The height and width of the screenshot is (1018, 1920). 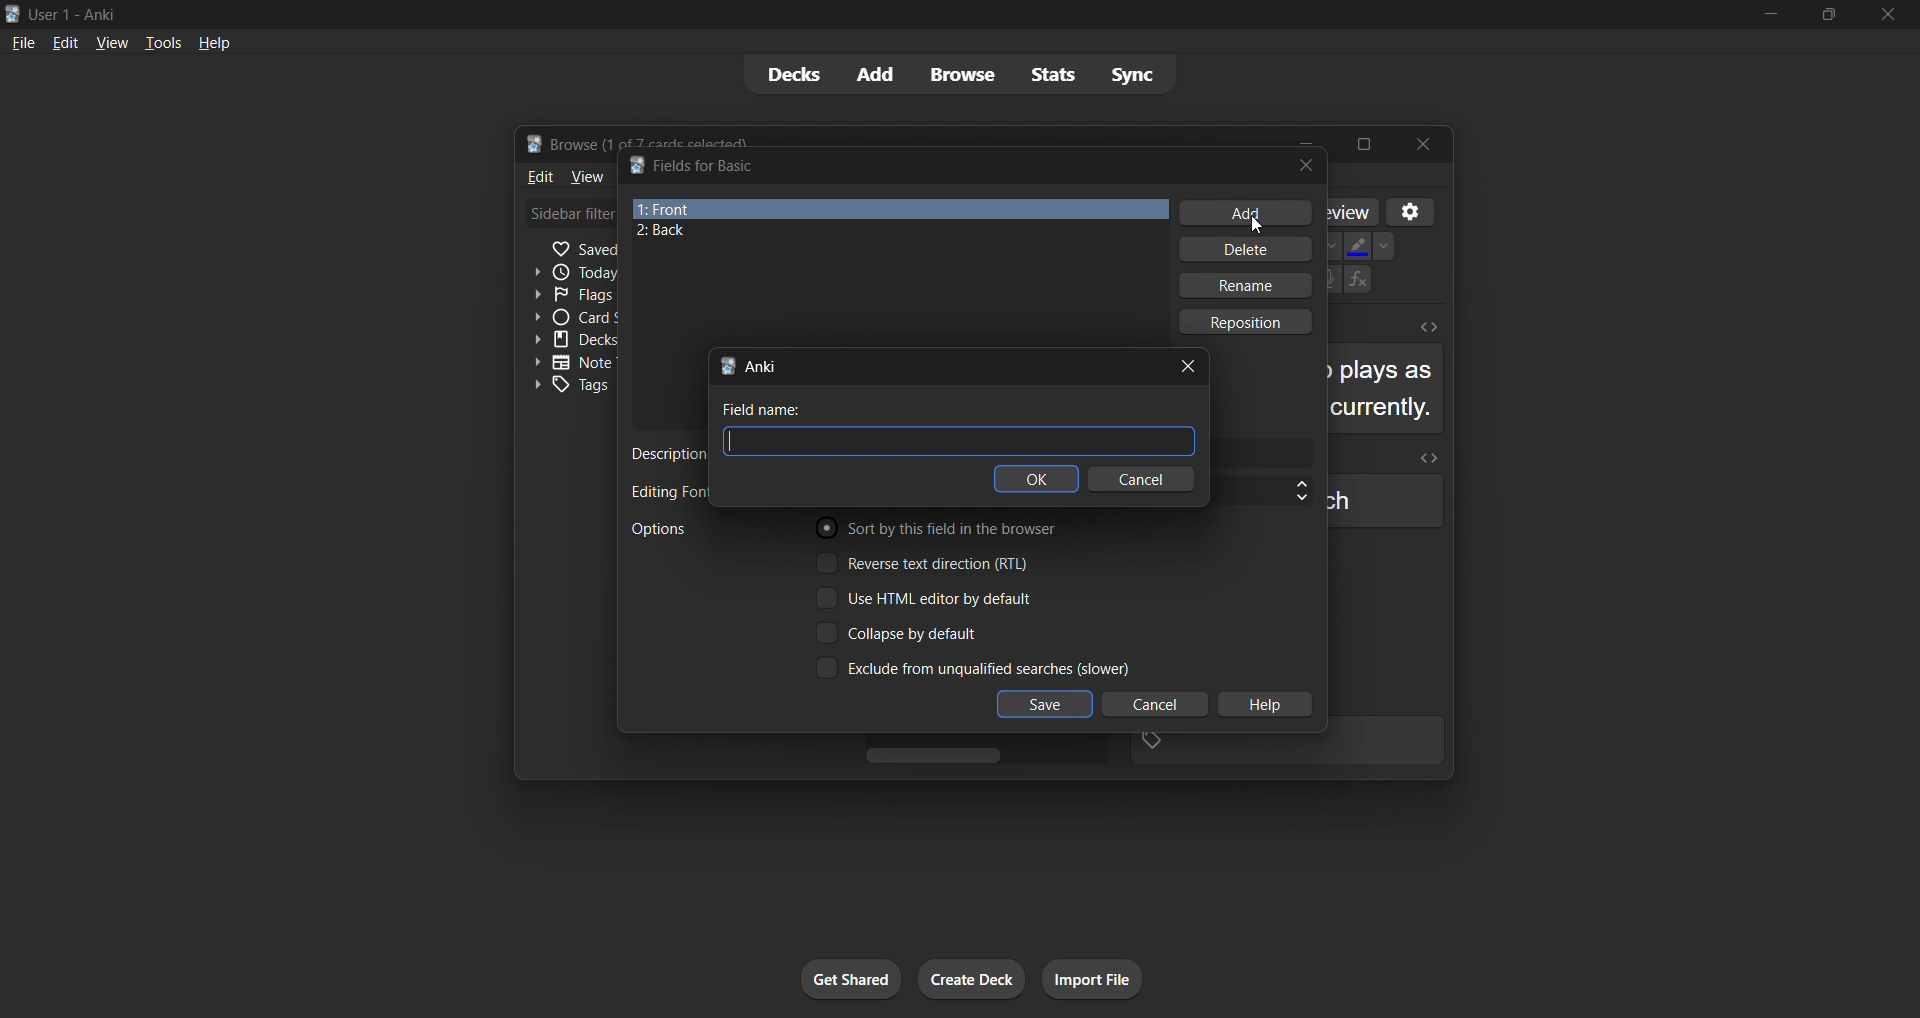 What do you see at coordinates (938, 164) in the screenshot?
I see `title bar` at bounding box center [938, 164].